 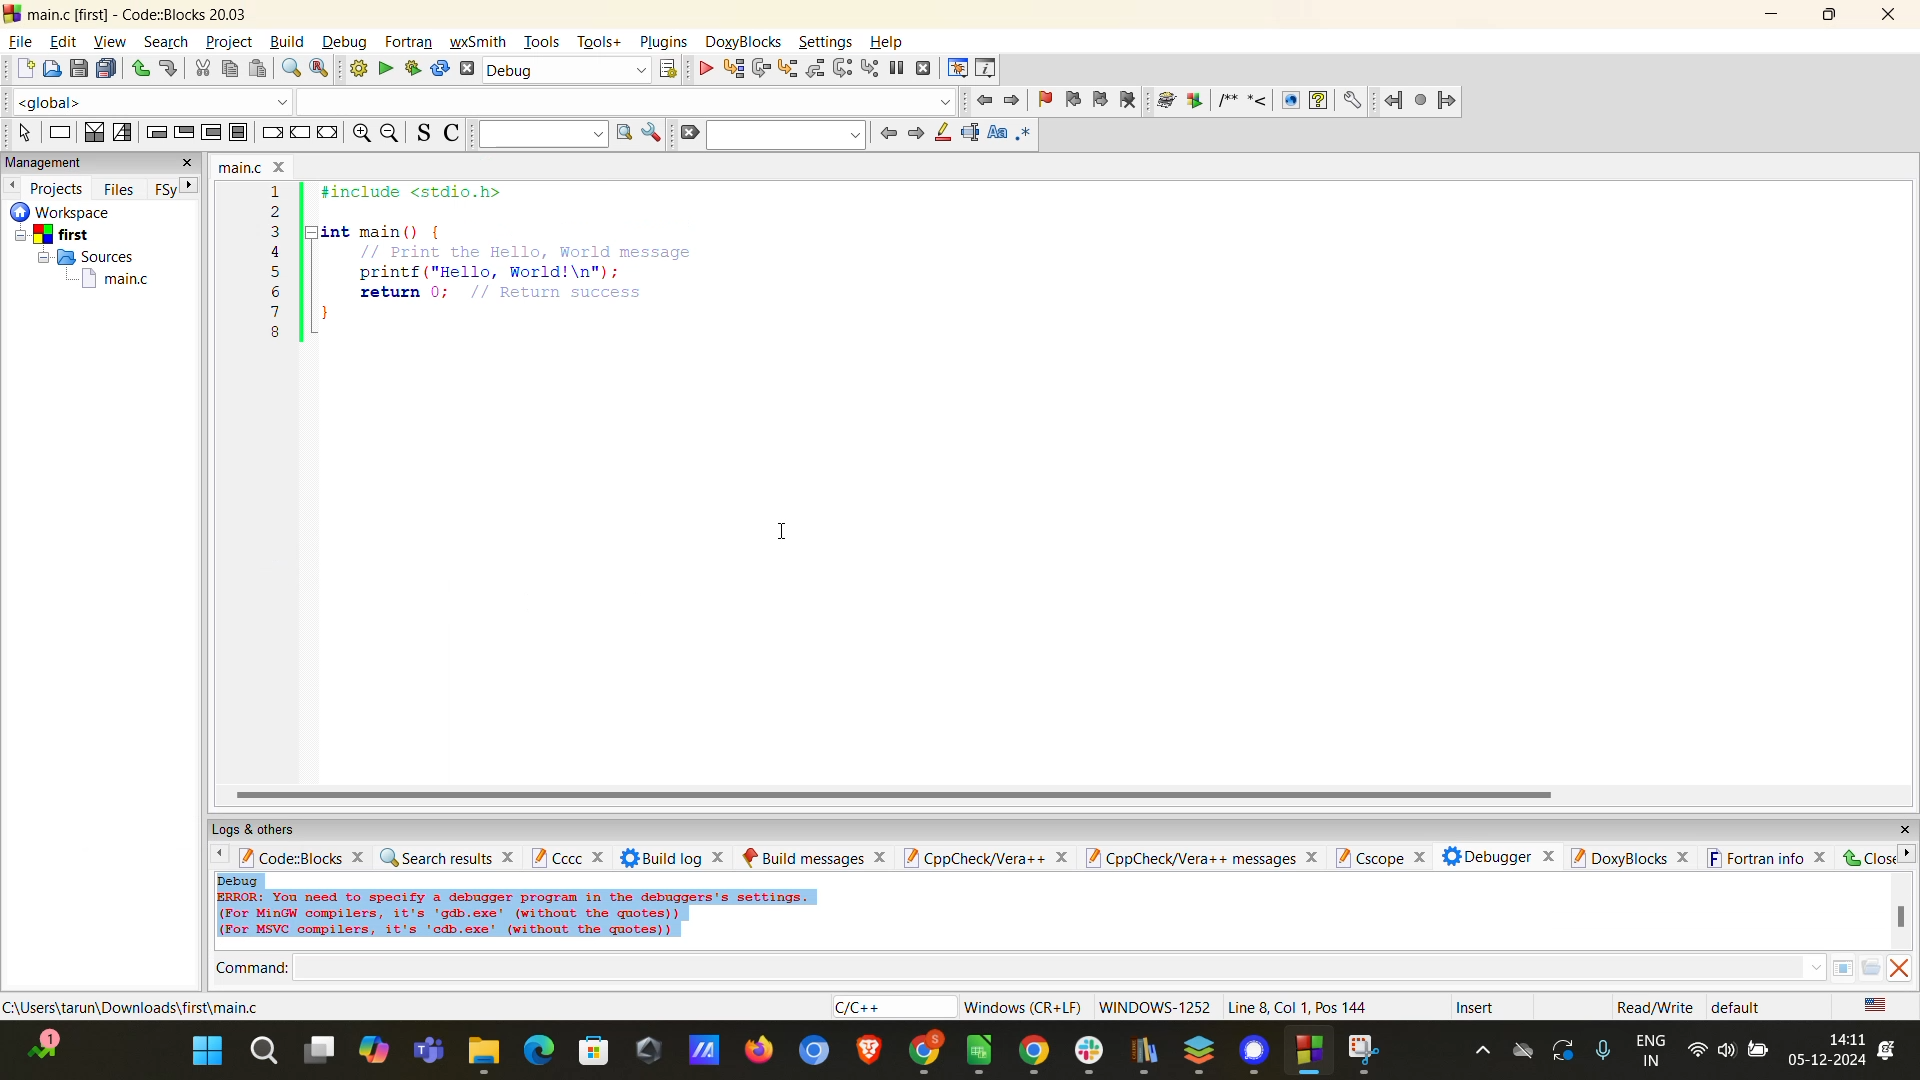 What do you see at coordinates (1834, 17) in the screenshot?
I see `maximize` at bounding box center [1834, 17].